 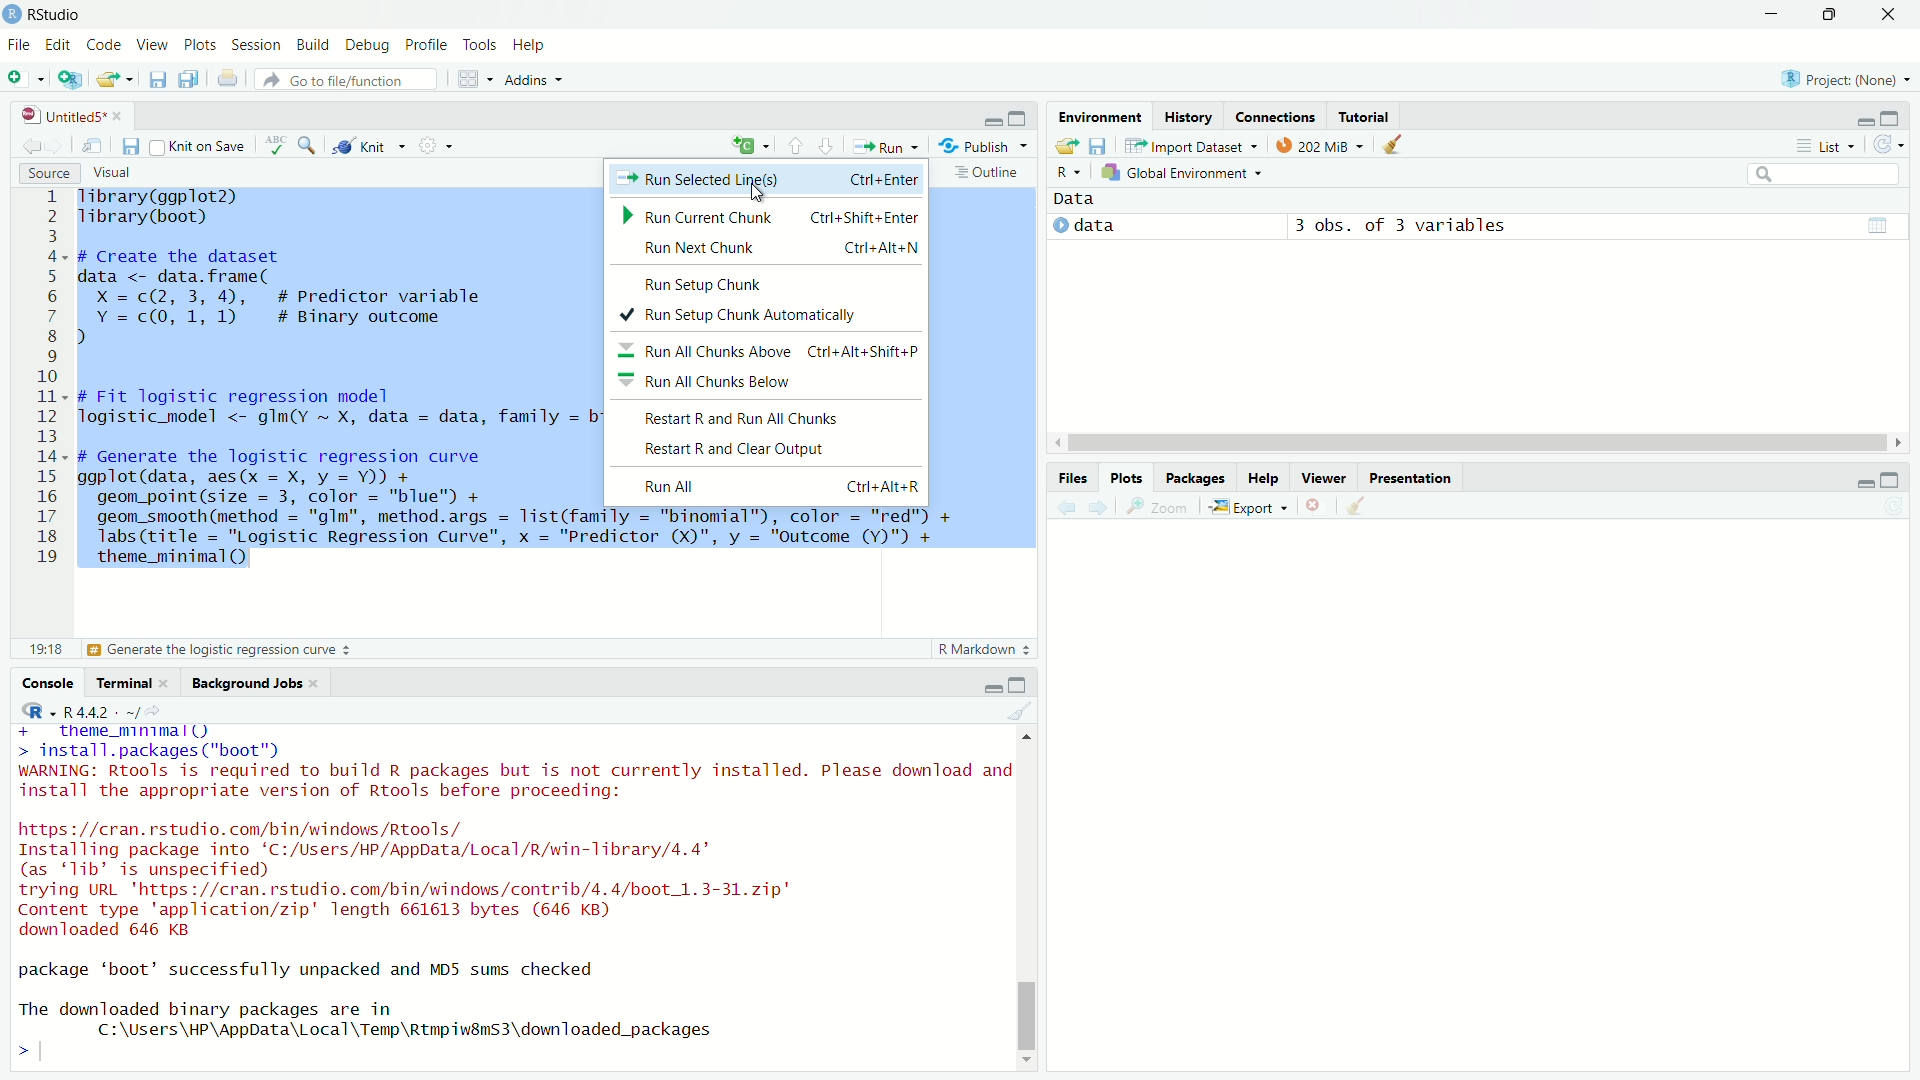 What do you see at coordinates (1098, 507) in the screenshot?
I see `Next plot` at bounding box center [1098, 507].